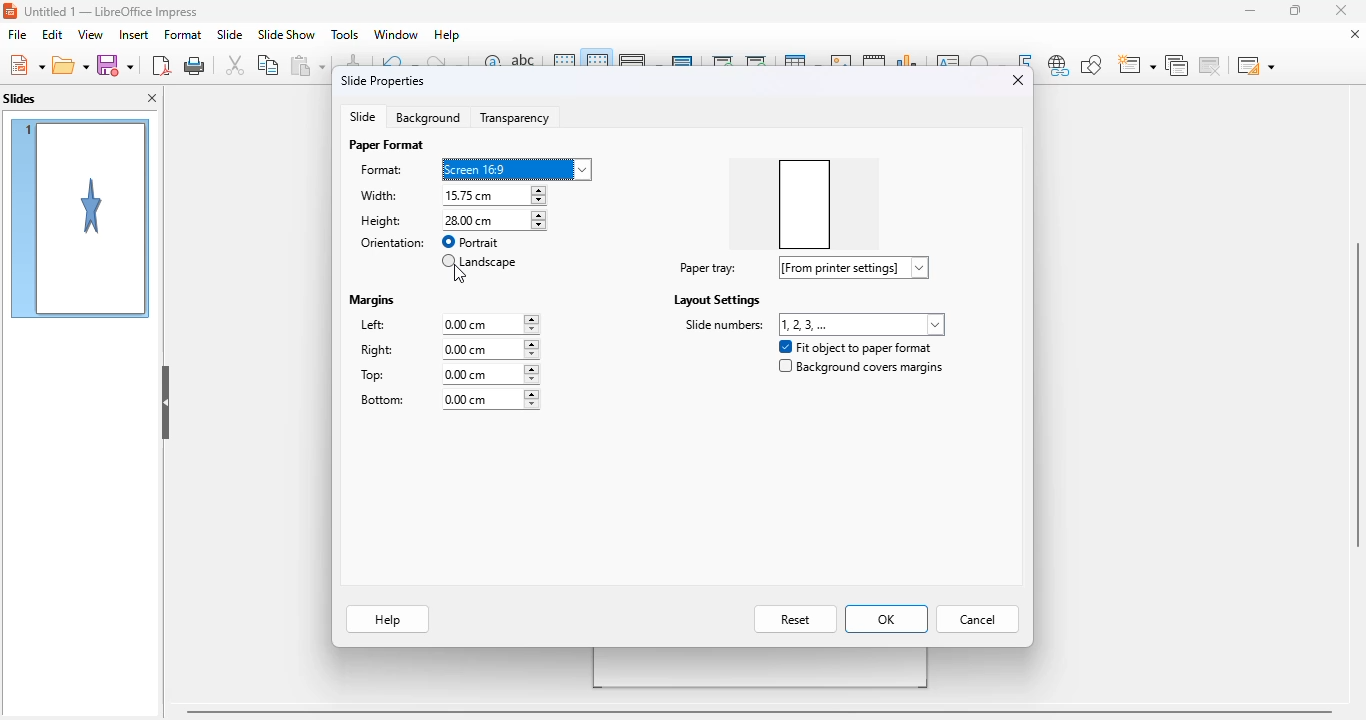 This screenshot has height=720, width=1366. Describe the element at coordinates (1016, 84) in the screenshot. I see `close` at that location.